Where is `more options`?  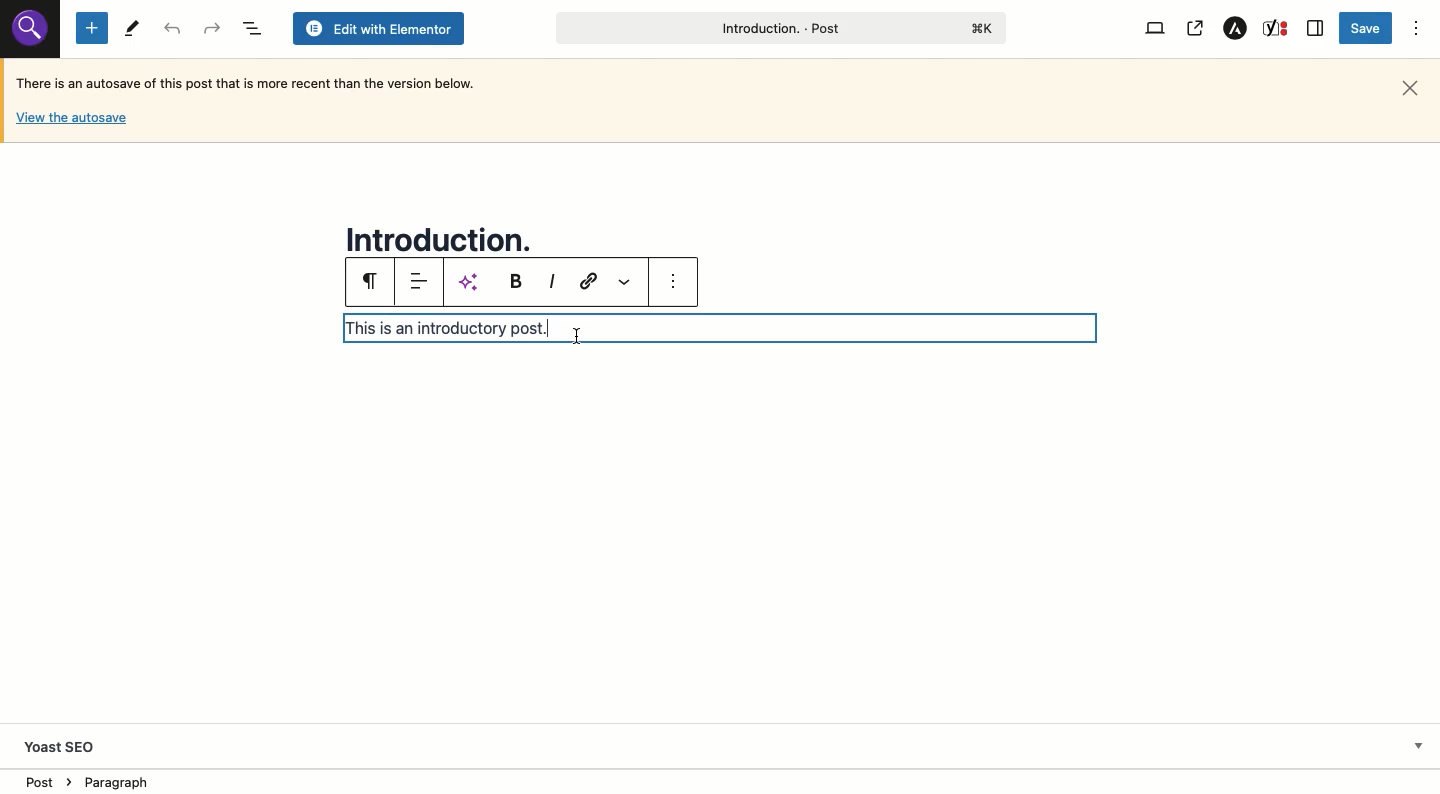 more options is located at coordinates (674, 281).